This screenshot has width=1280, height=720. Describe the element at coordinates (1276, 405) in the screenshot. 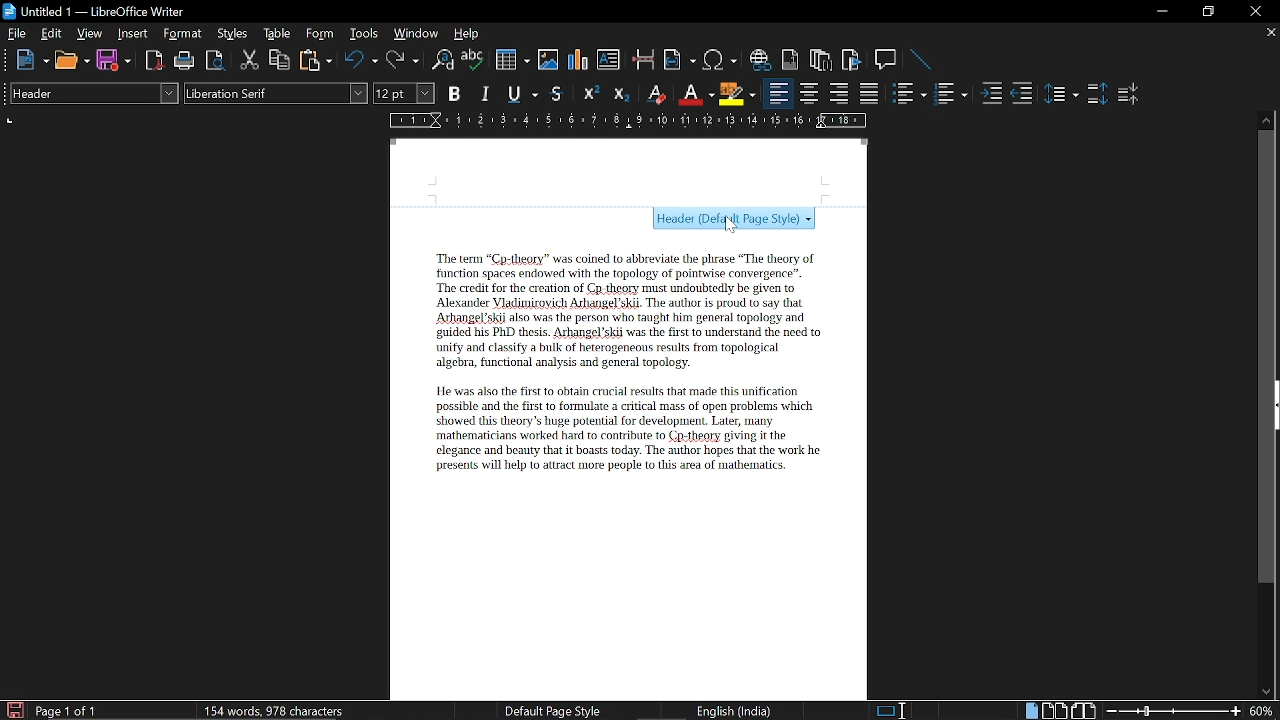

I see `sidebar menu` at that location.